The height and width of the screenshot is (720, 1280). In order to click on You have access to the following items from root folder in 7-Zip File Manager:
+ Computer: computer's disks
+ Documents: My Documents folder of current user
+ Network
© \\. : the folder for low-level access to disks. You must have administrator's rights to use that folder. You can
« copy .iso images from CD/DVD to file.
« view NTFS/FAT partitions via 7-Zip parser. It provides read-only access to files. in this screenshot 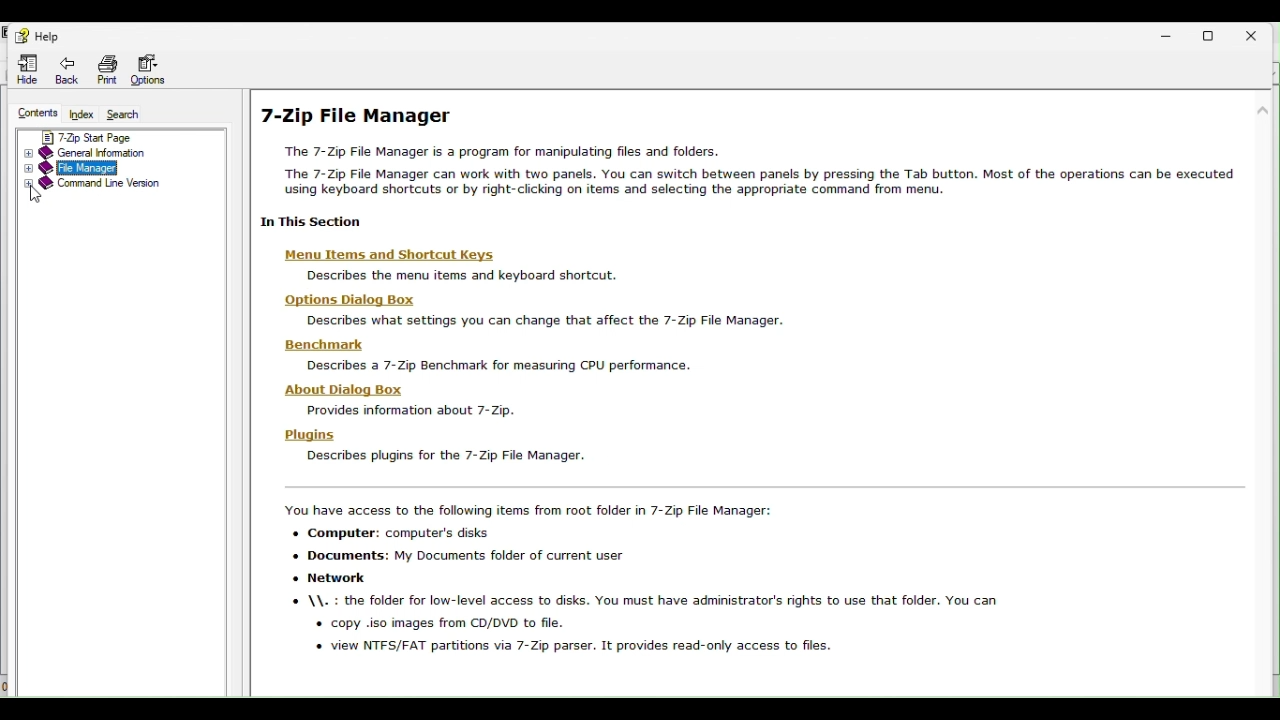, I will do `click(637, 580)`.